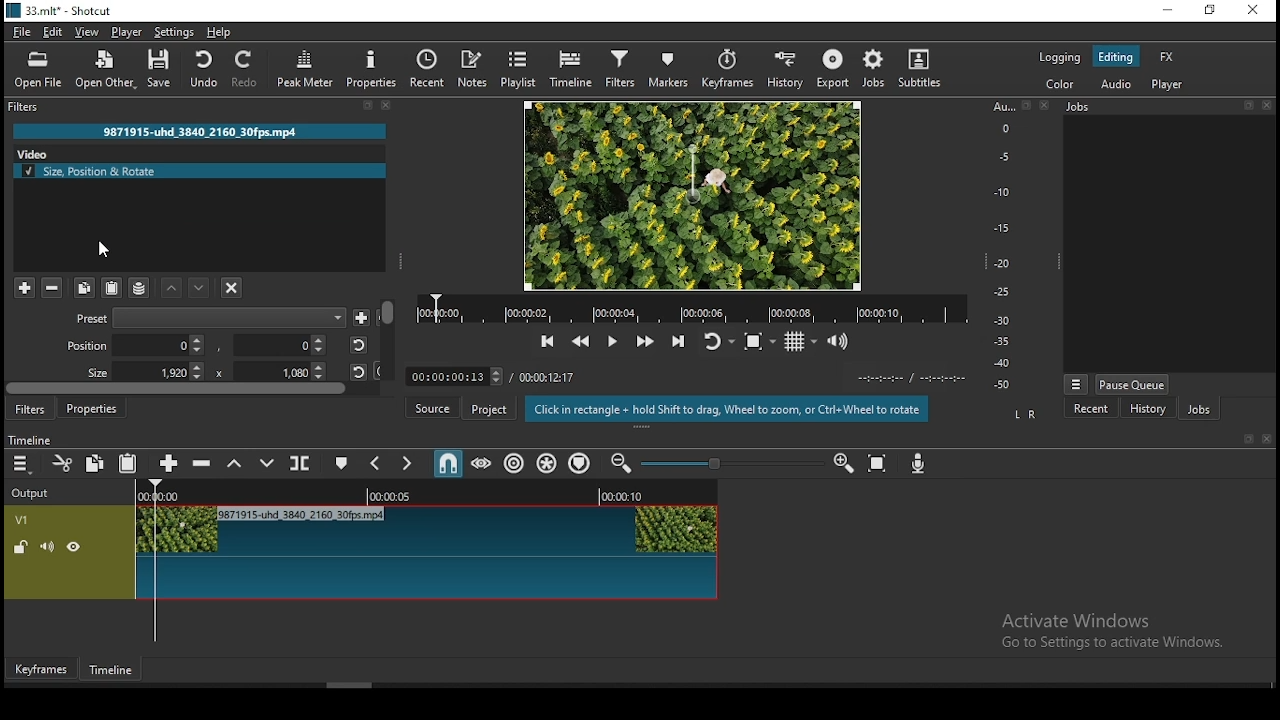 The height and width of the screenshot is (720, 1280). Describe the element at coordinates (71, 12) in the screenshot. I see `33.mit* - Shotcut.` at that location.